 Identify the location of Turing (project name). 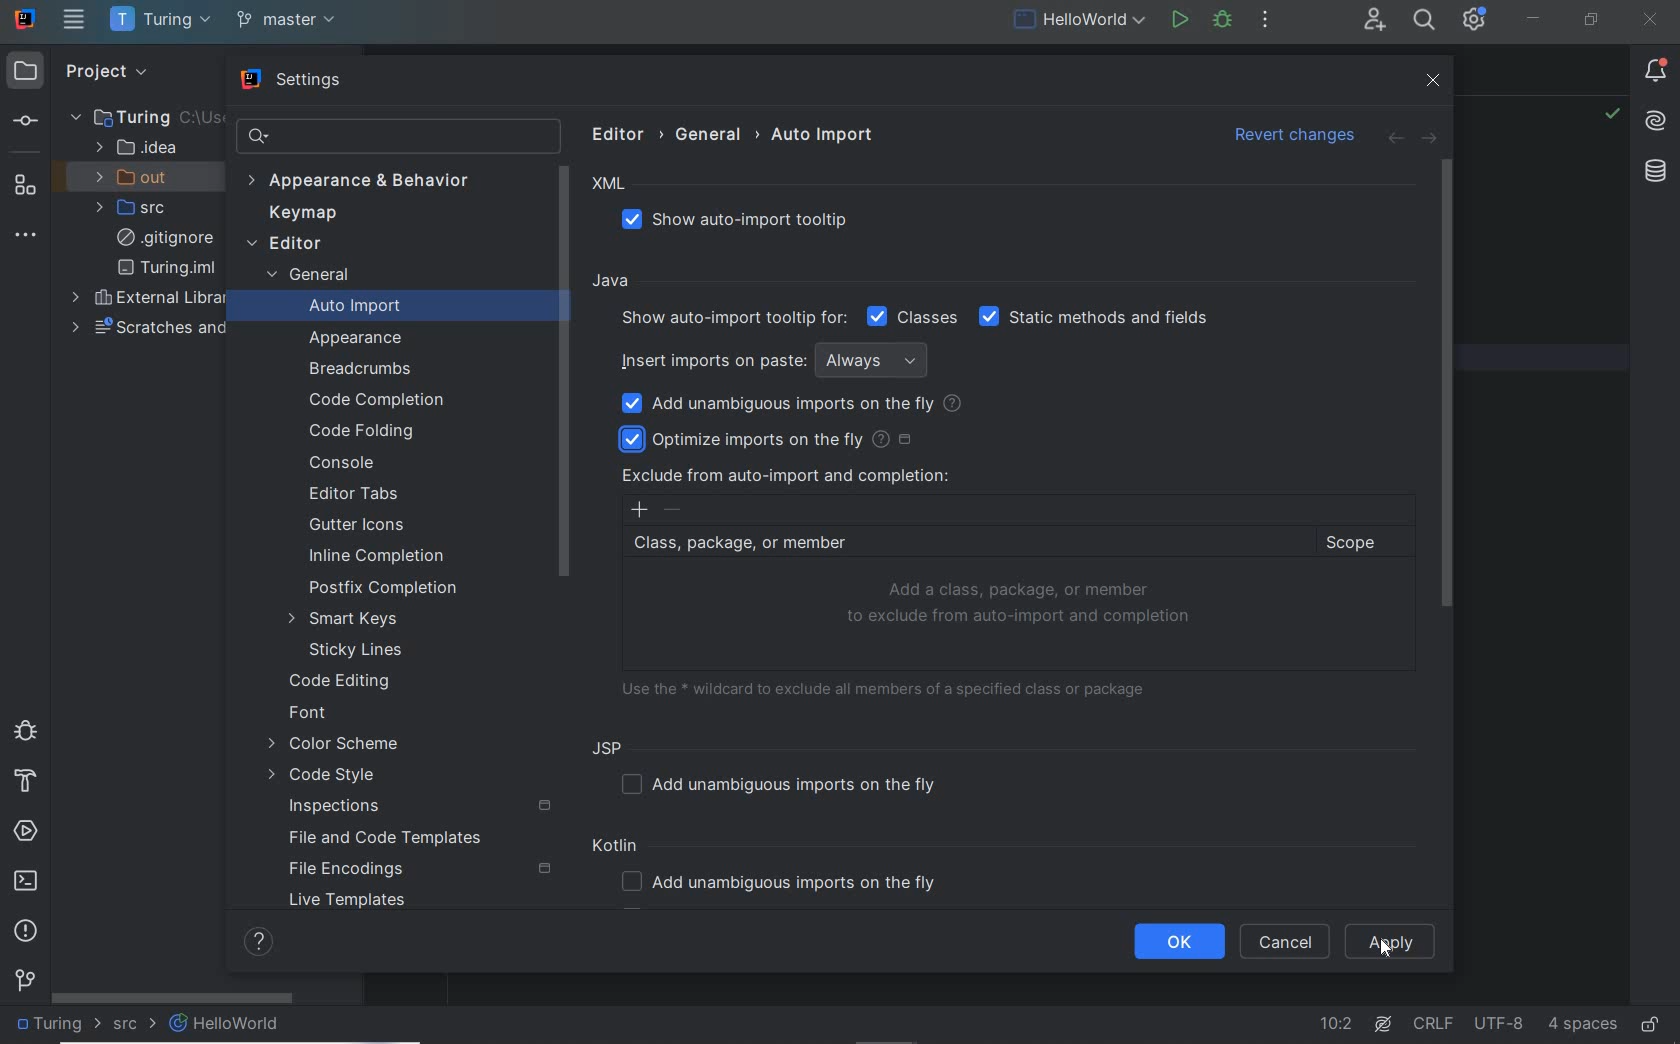
(58, 1027).